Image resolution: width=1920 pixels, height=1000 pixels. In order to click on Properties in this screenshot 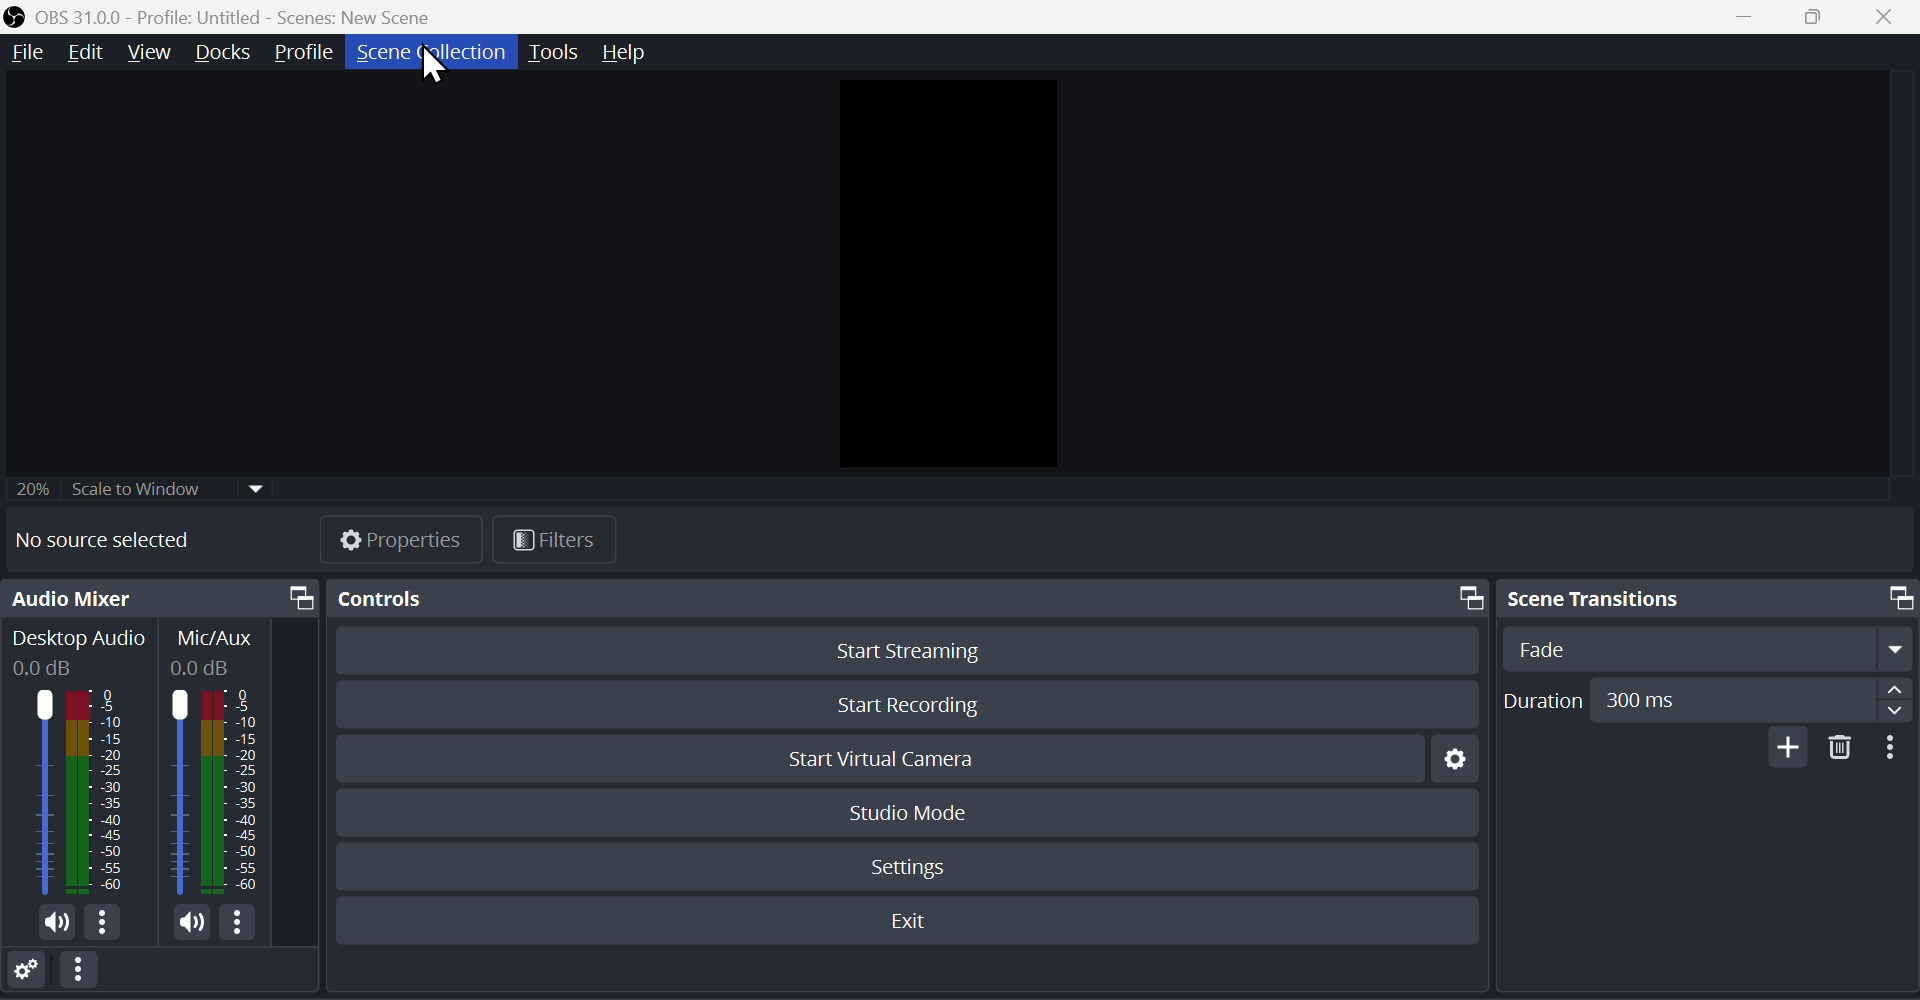, I will do `click(405, 538)`.